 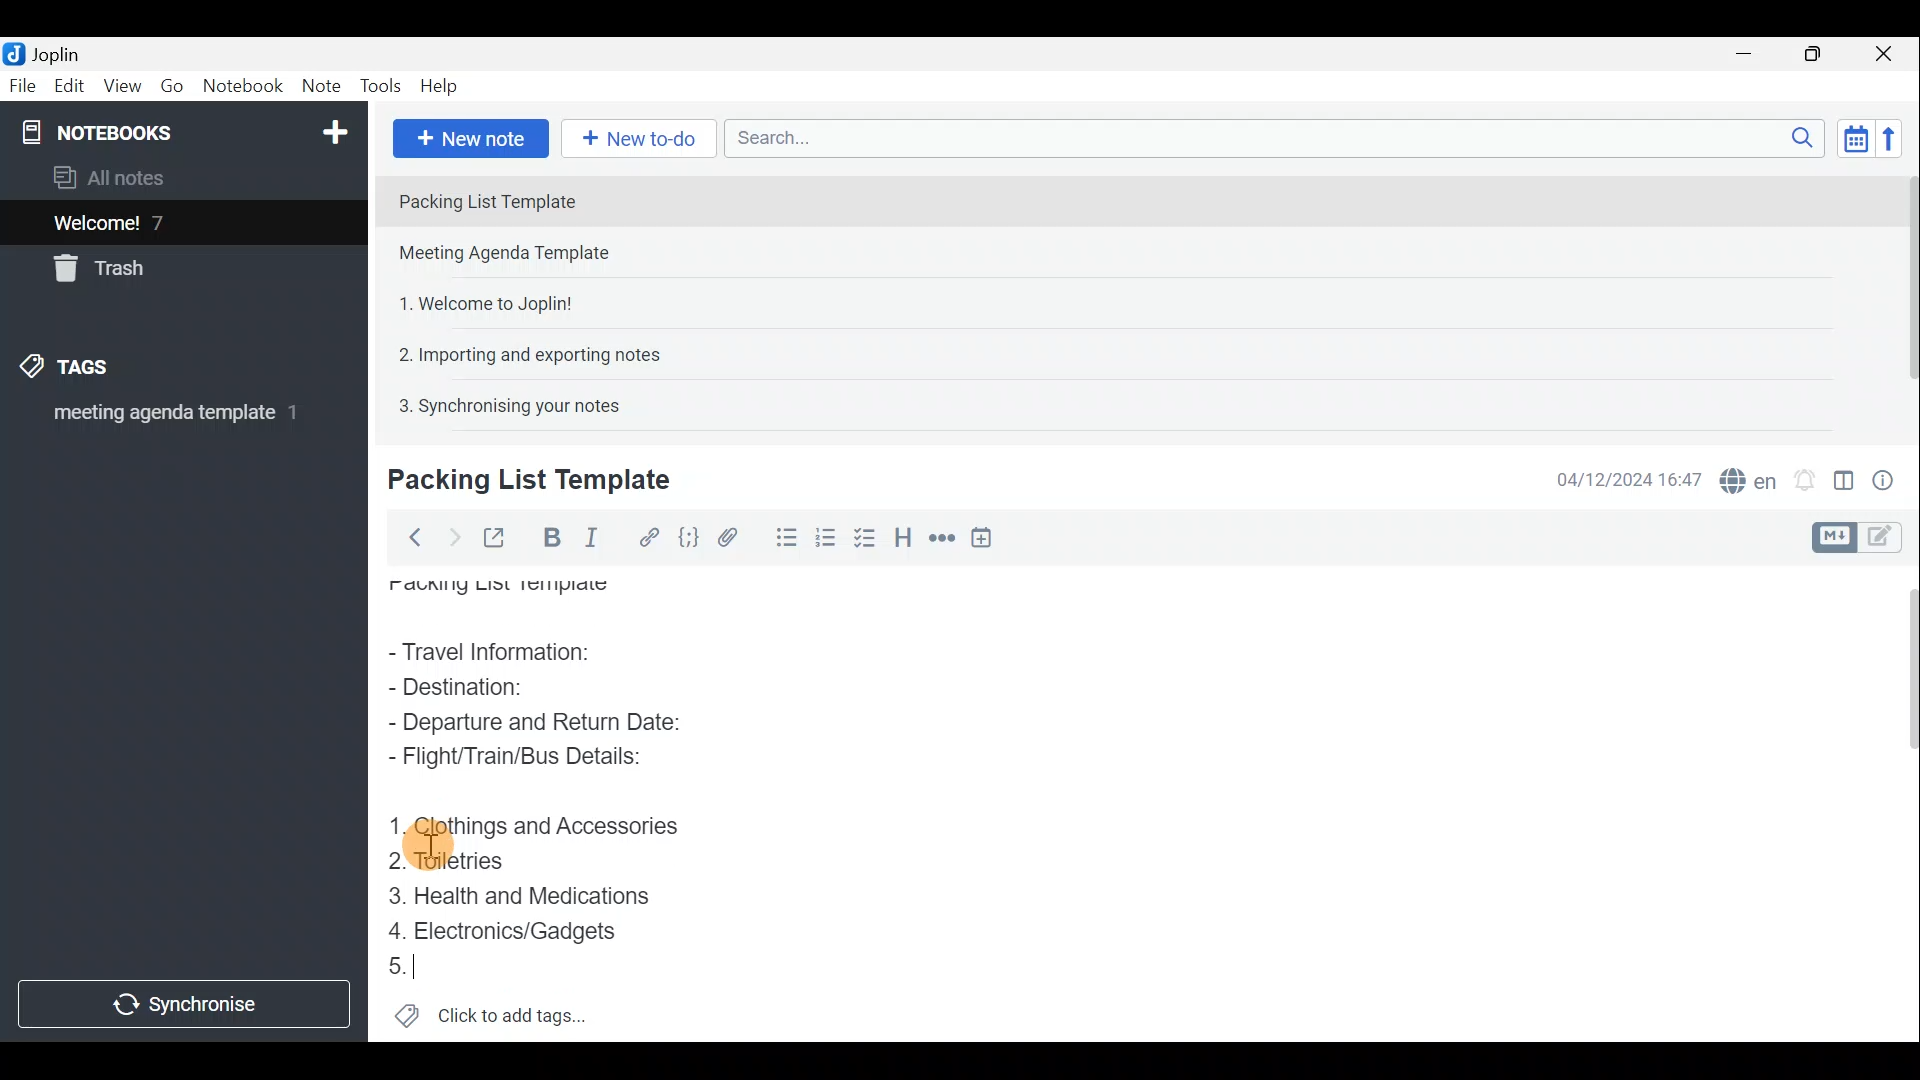 What do you see at coordinates (1843, 474) in the screenshot?
I see `Toggle editor layout` at bounding box center [1843, 474].